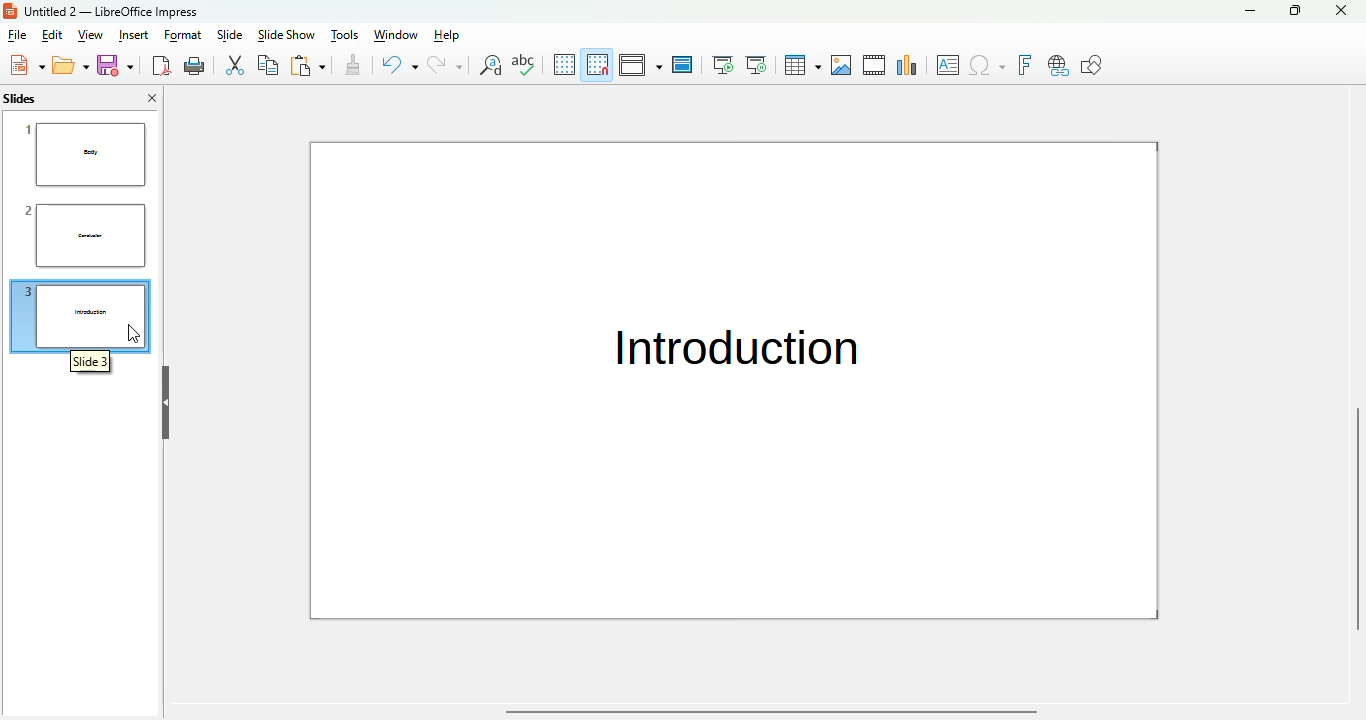 This screenshot has width=1366, height=720. Describe the element at coordinates (842, 65) in the screenshot. I see `insert image` at that location.